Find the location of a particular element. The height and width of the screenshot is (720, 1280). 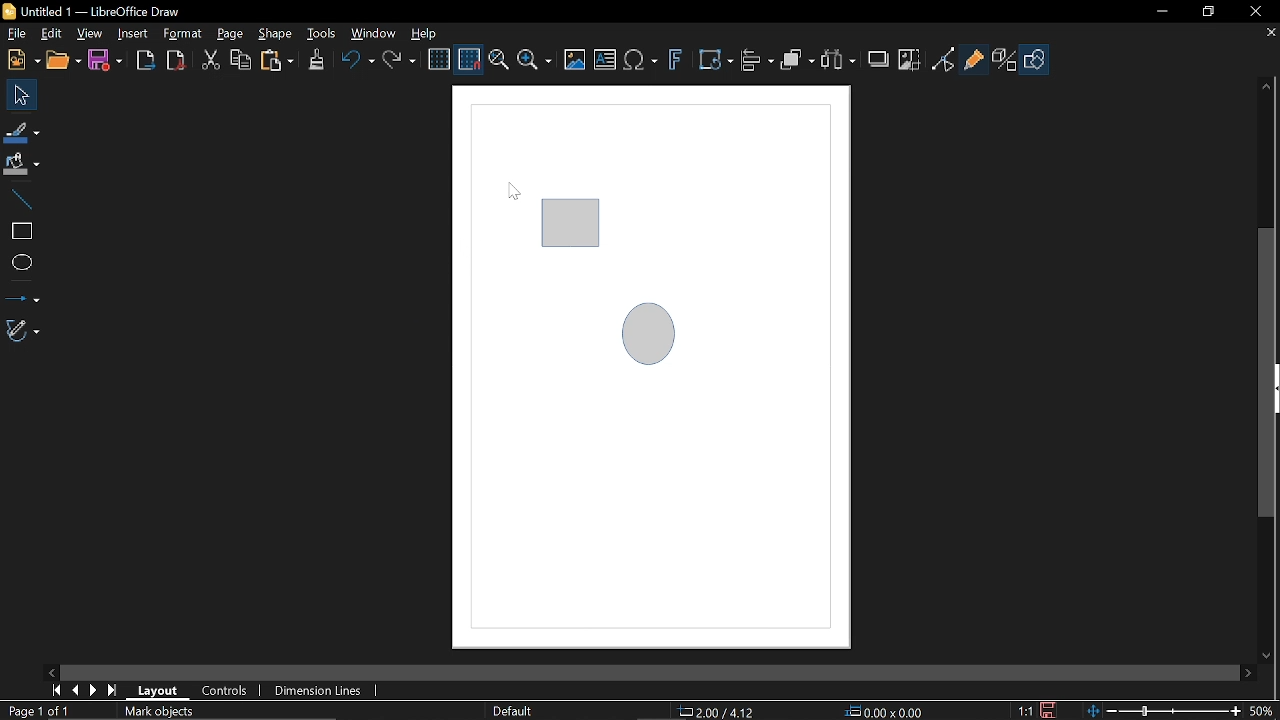

Change Zoom is located at coordinates (1166, 712).